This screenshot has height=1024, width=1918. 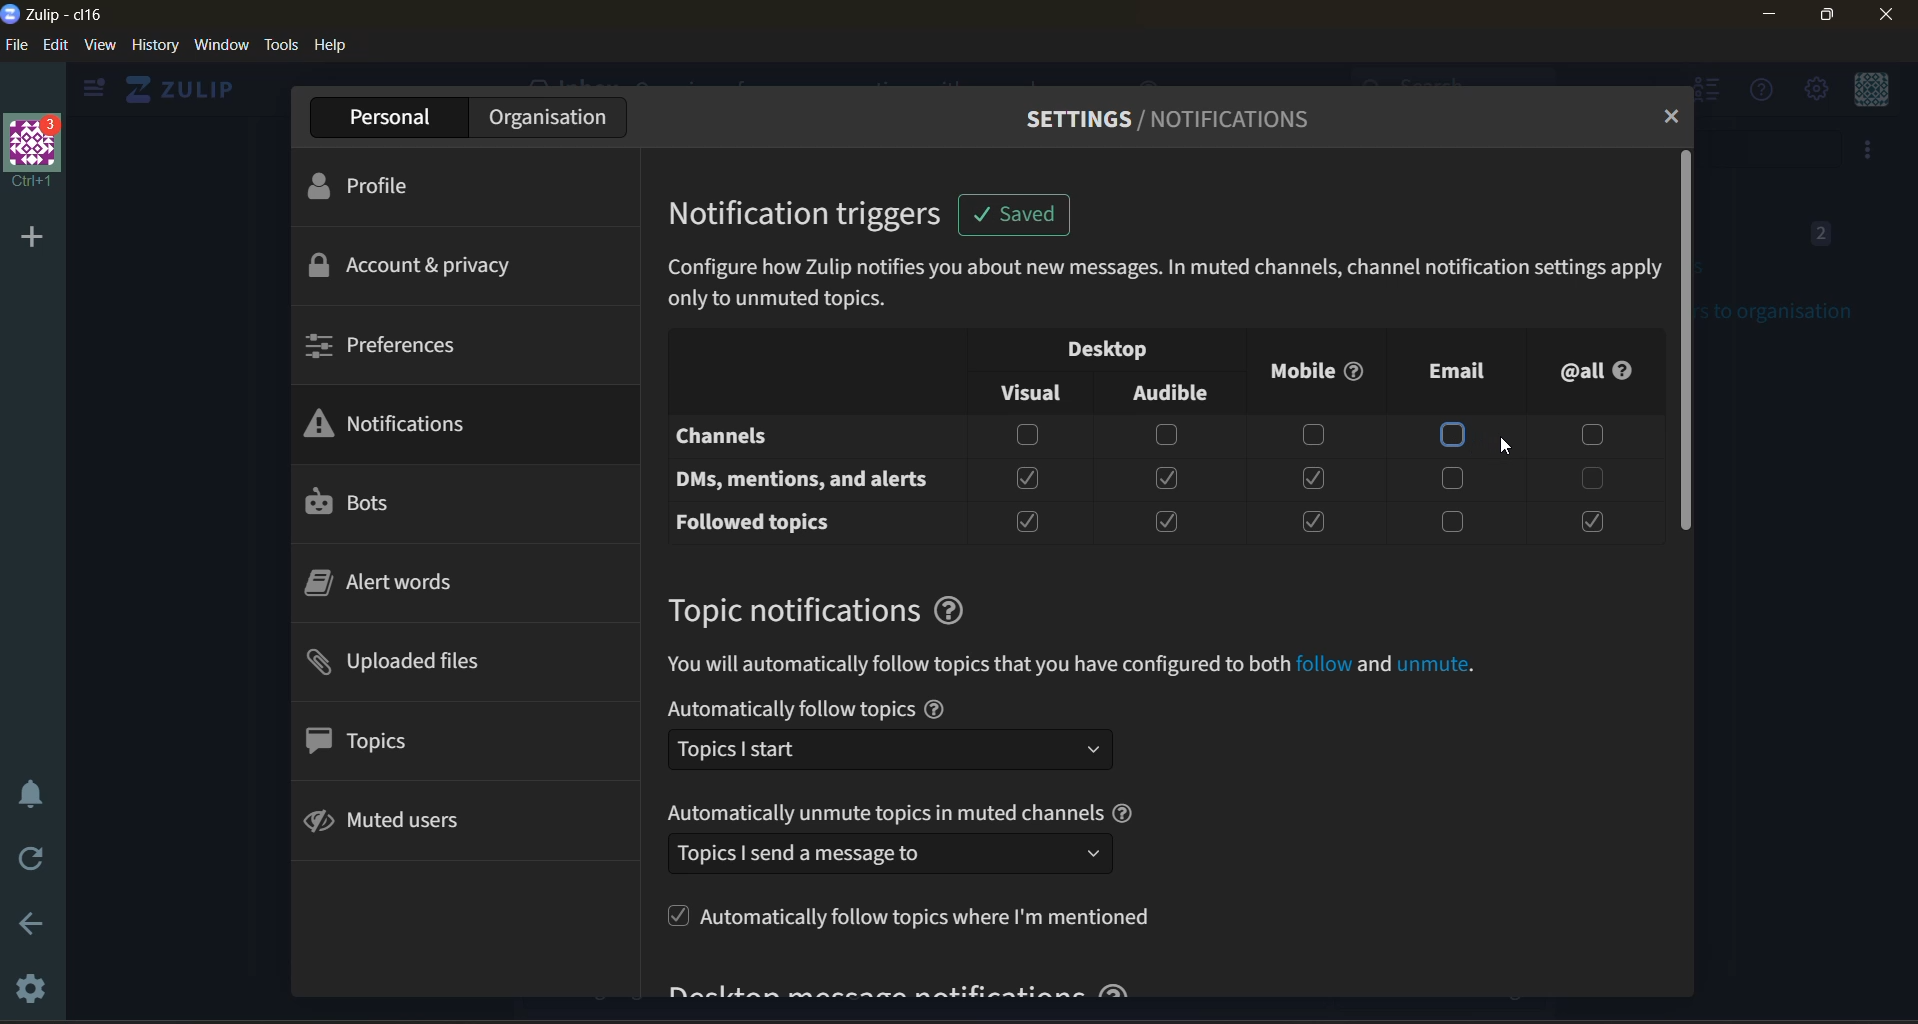 What do you see at coordinates (1169, 524) in the screenshot?
I see `checkbox` at bounding box center [1169, 524].